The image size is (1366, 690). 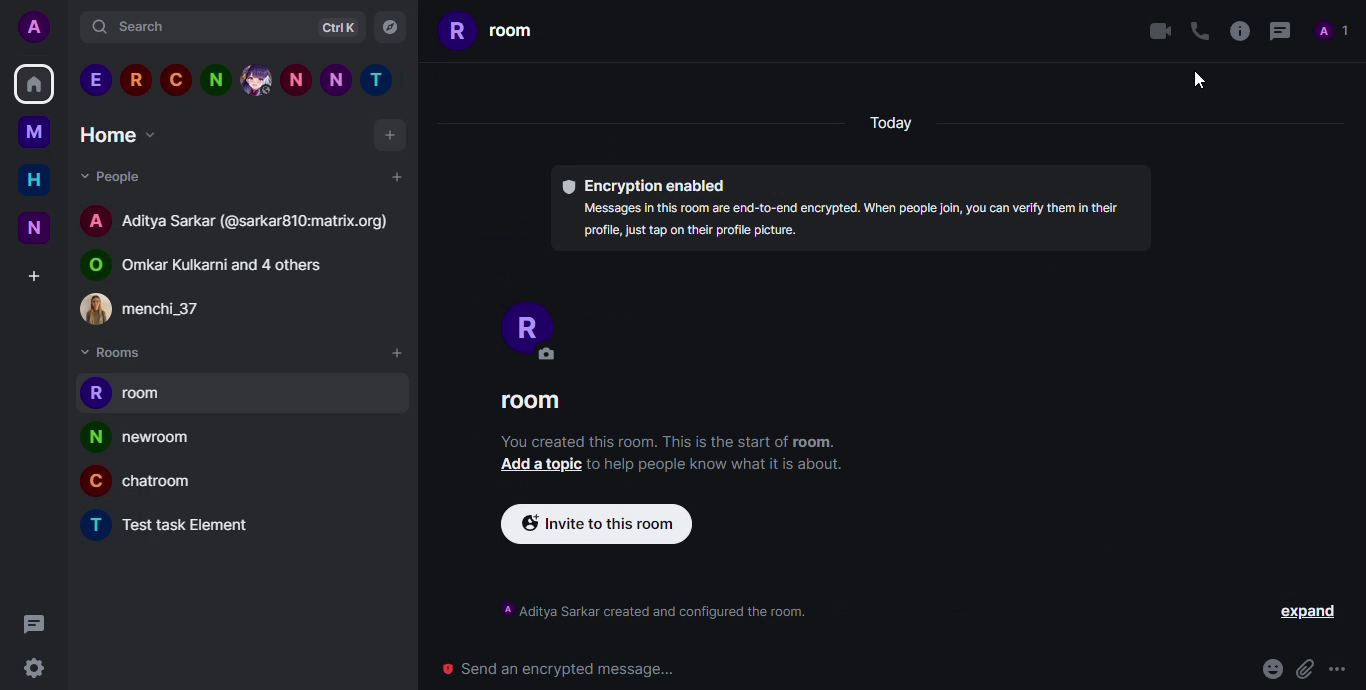 I want to click on cursor, so click(x=1203, y=80).